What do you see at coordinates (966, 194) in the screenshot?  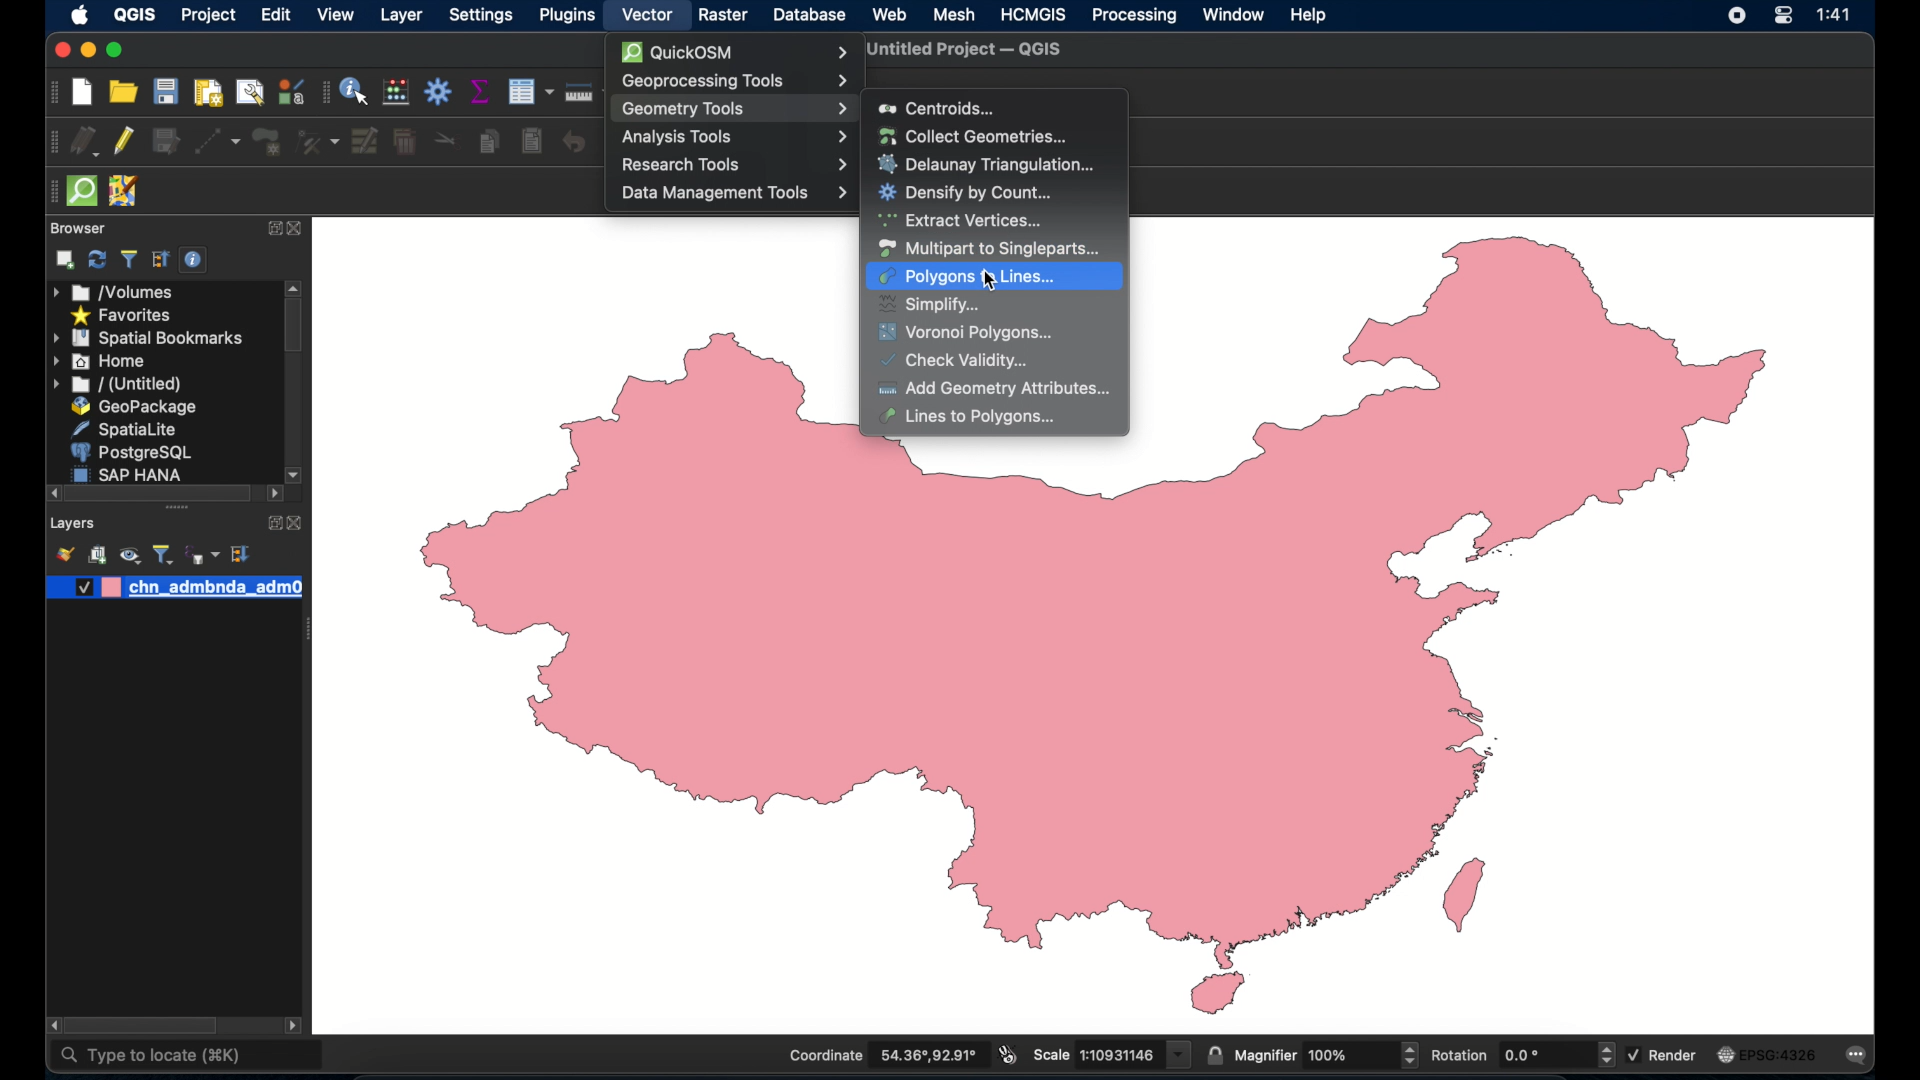 I see `densify by count` at bounding box center [966, 194].